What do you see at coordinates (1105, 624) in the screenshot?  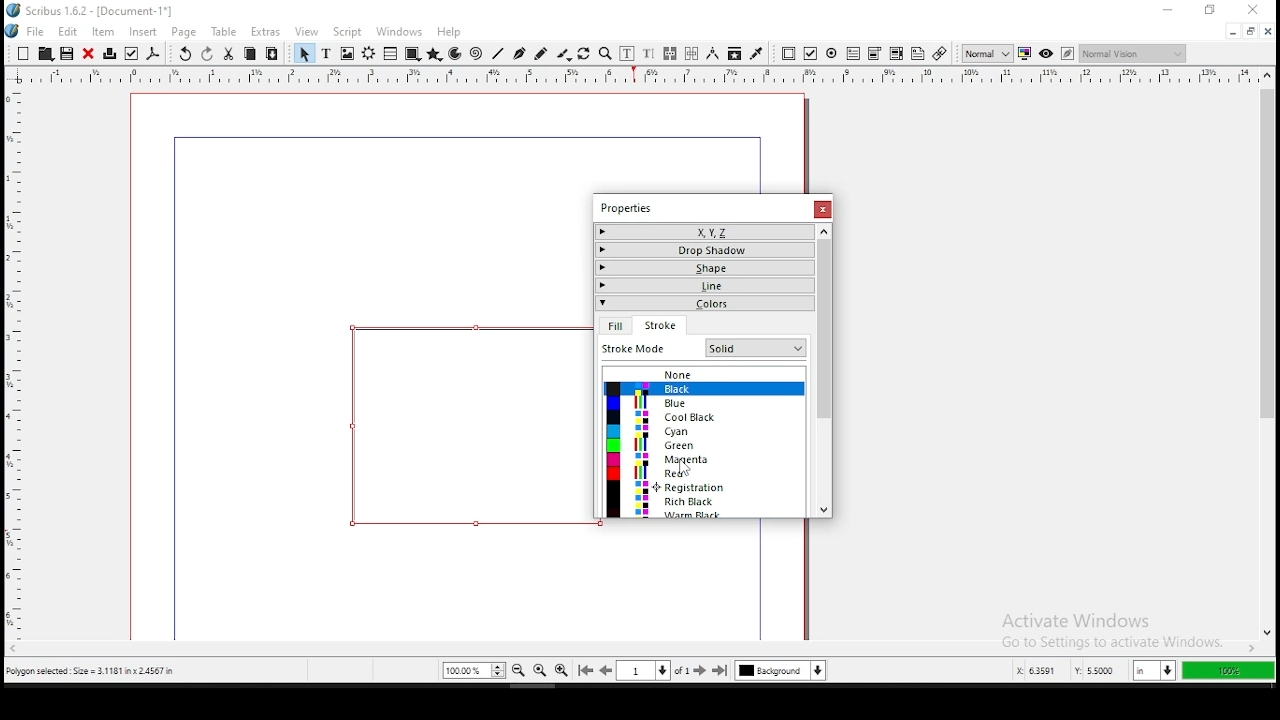 I see `activate windows` at bounding box center [1105, 624].